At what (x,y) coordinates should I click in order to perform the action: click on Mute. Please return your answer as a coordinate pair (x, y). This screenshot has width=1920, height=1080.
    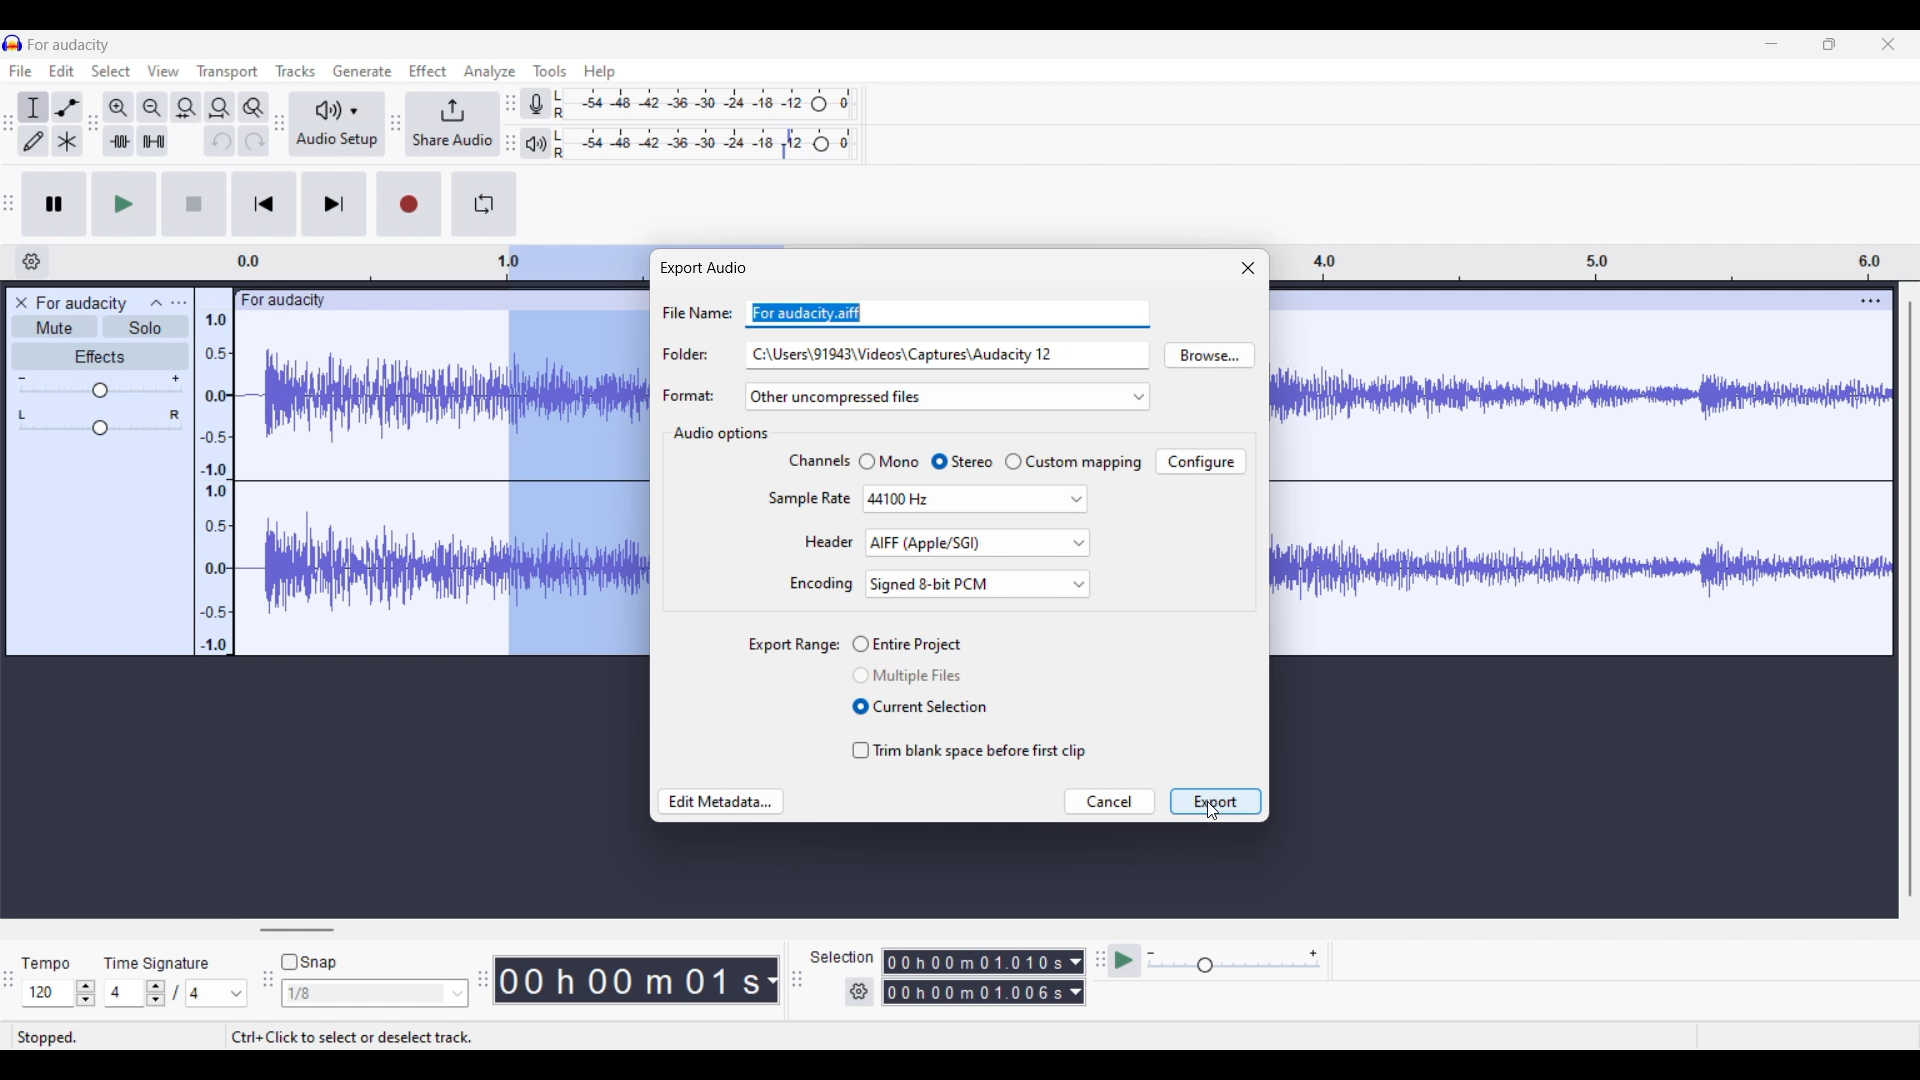
    Looking at the image, I should click on (55, 327).